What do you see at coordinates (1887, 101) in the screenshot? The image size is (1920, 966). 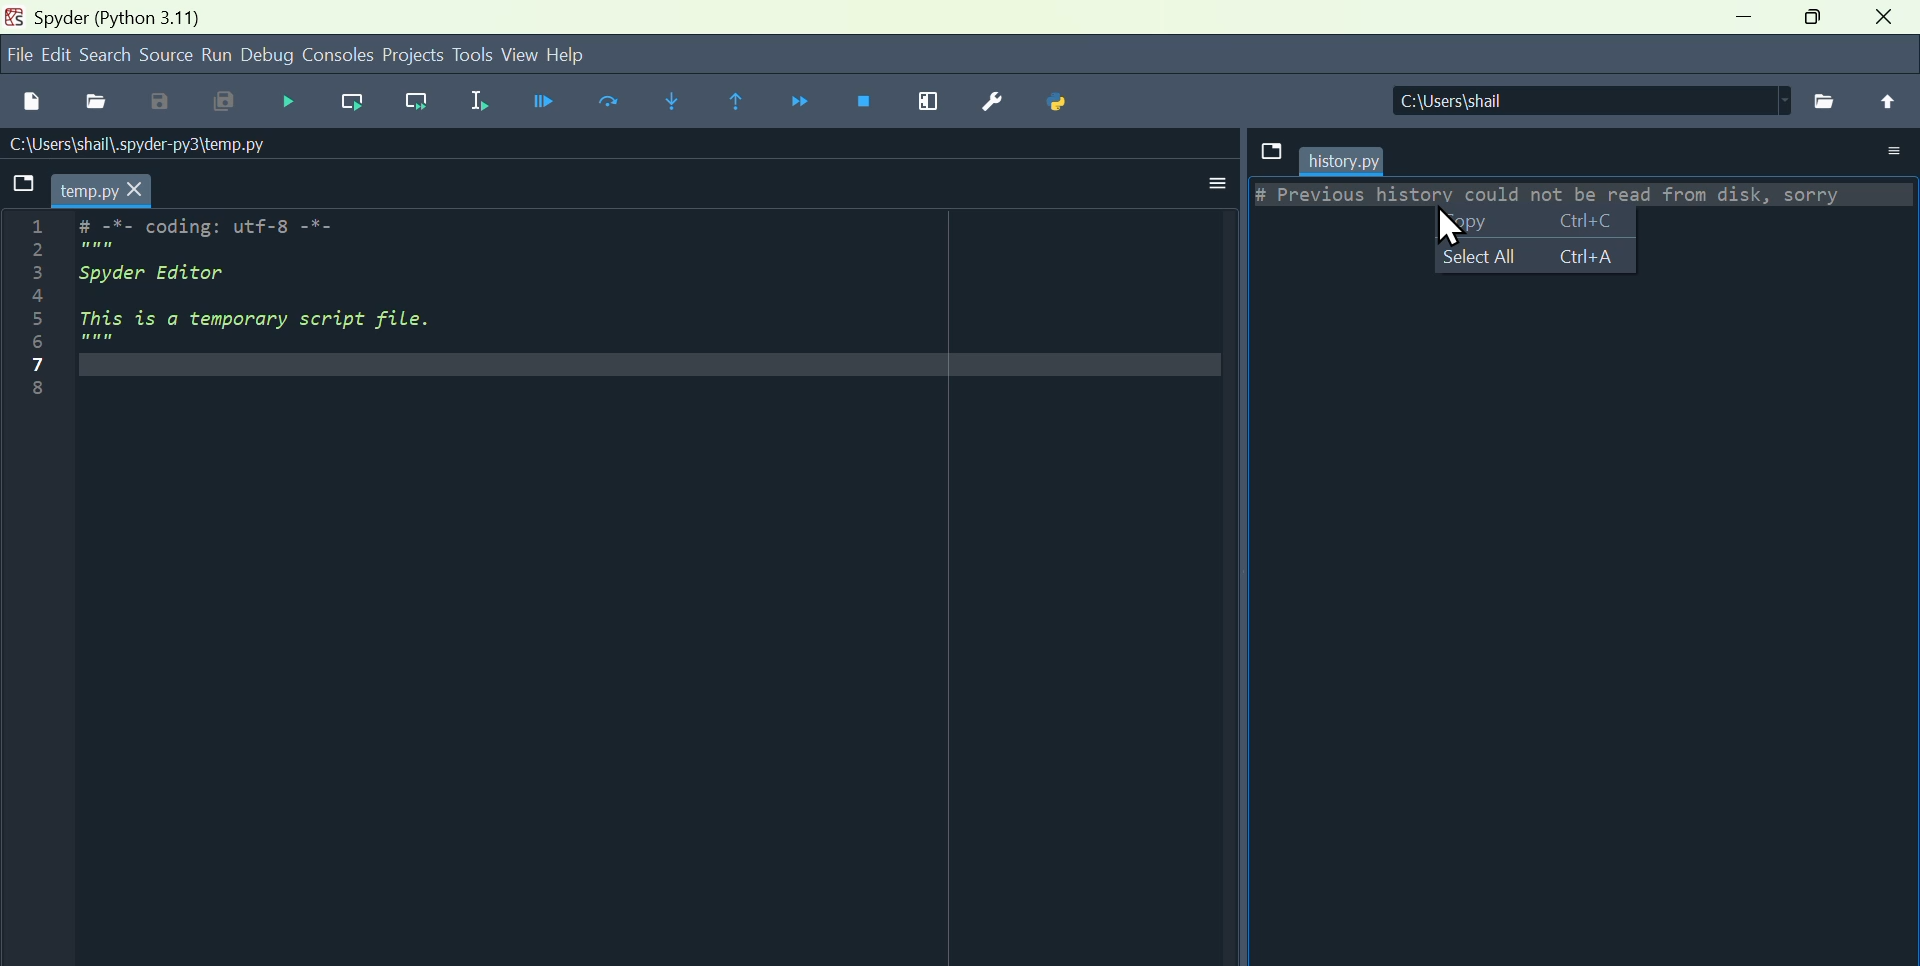 I see `Move up` at bounding box center [1887, 101].